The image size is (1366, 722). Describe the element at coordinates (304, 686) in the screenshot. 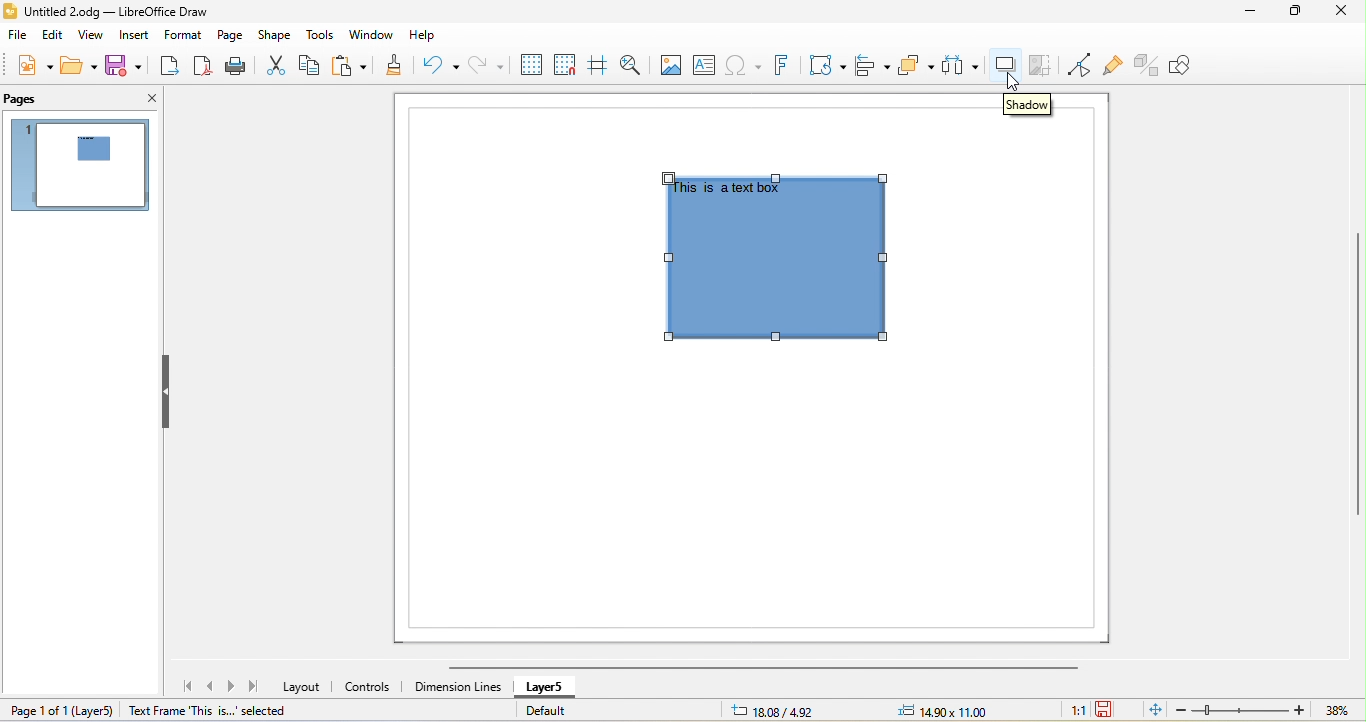

I see `layout` at that location.